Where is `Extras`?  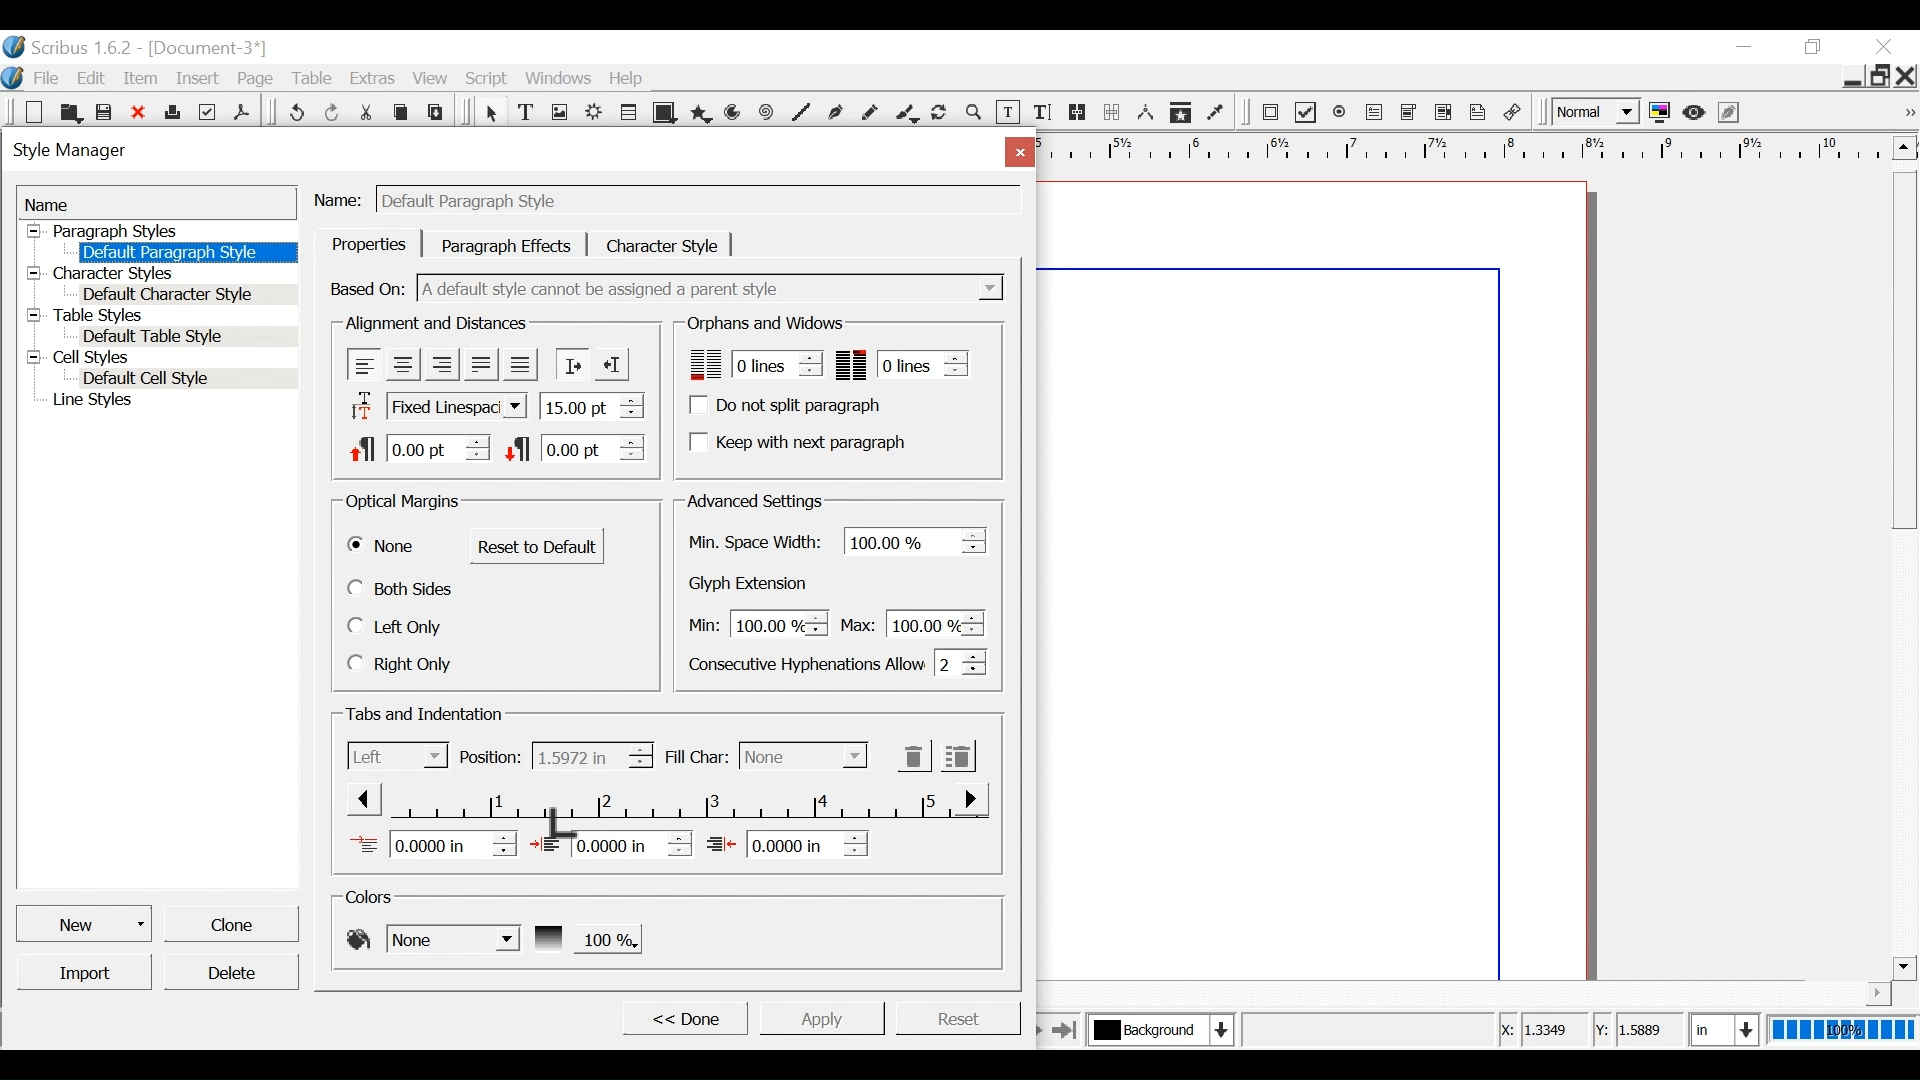 Extras is located at coordinates (371, 78).